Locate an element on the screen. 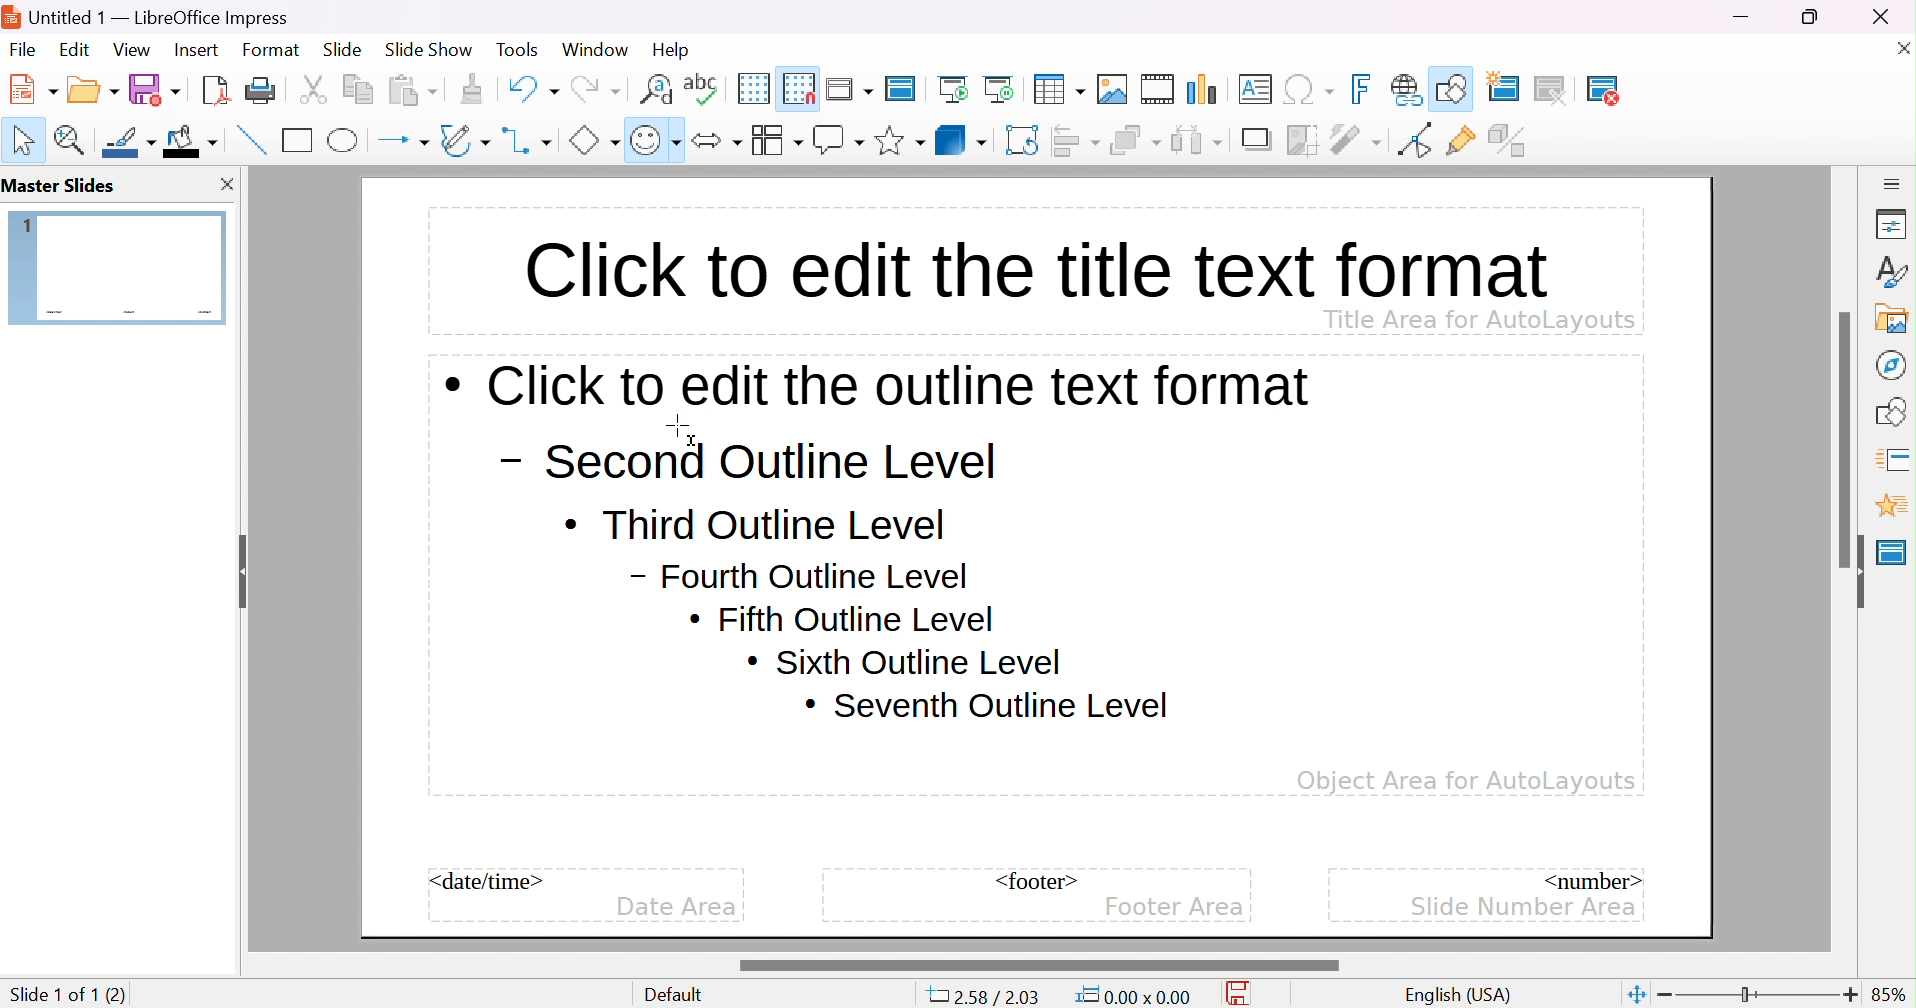 This screenshot has height=1008, width=1916. new is located at coordinates (35, 88).